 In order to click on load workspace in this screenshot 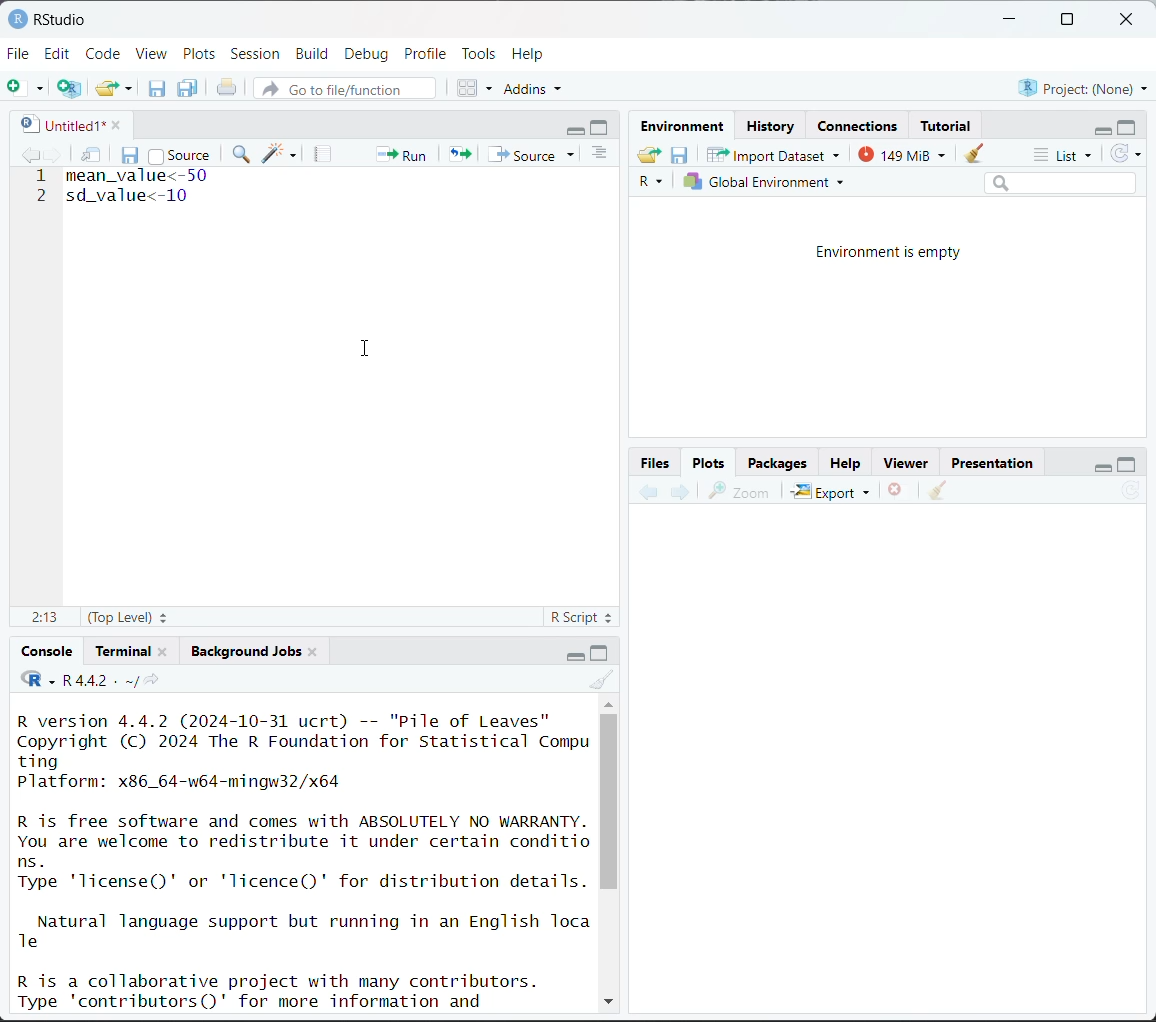, I will do `click(652, 157)`.